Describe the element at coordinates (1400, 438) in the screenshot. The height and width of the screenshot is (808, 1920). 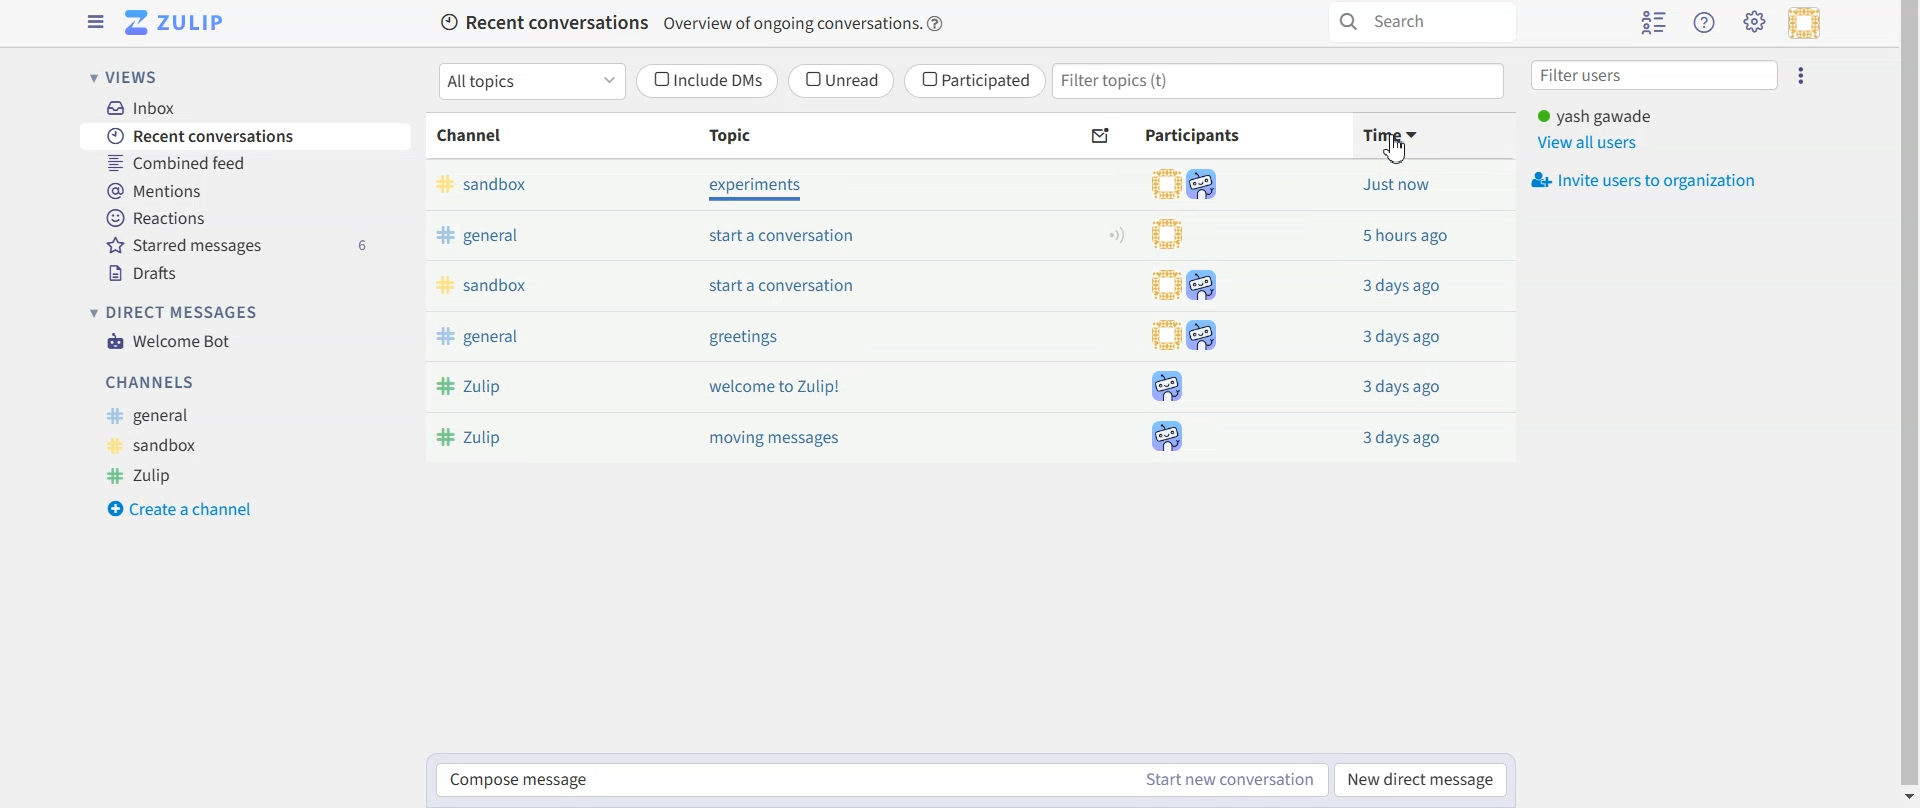
I see `Just now` at that location.